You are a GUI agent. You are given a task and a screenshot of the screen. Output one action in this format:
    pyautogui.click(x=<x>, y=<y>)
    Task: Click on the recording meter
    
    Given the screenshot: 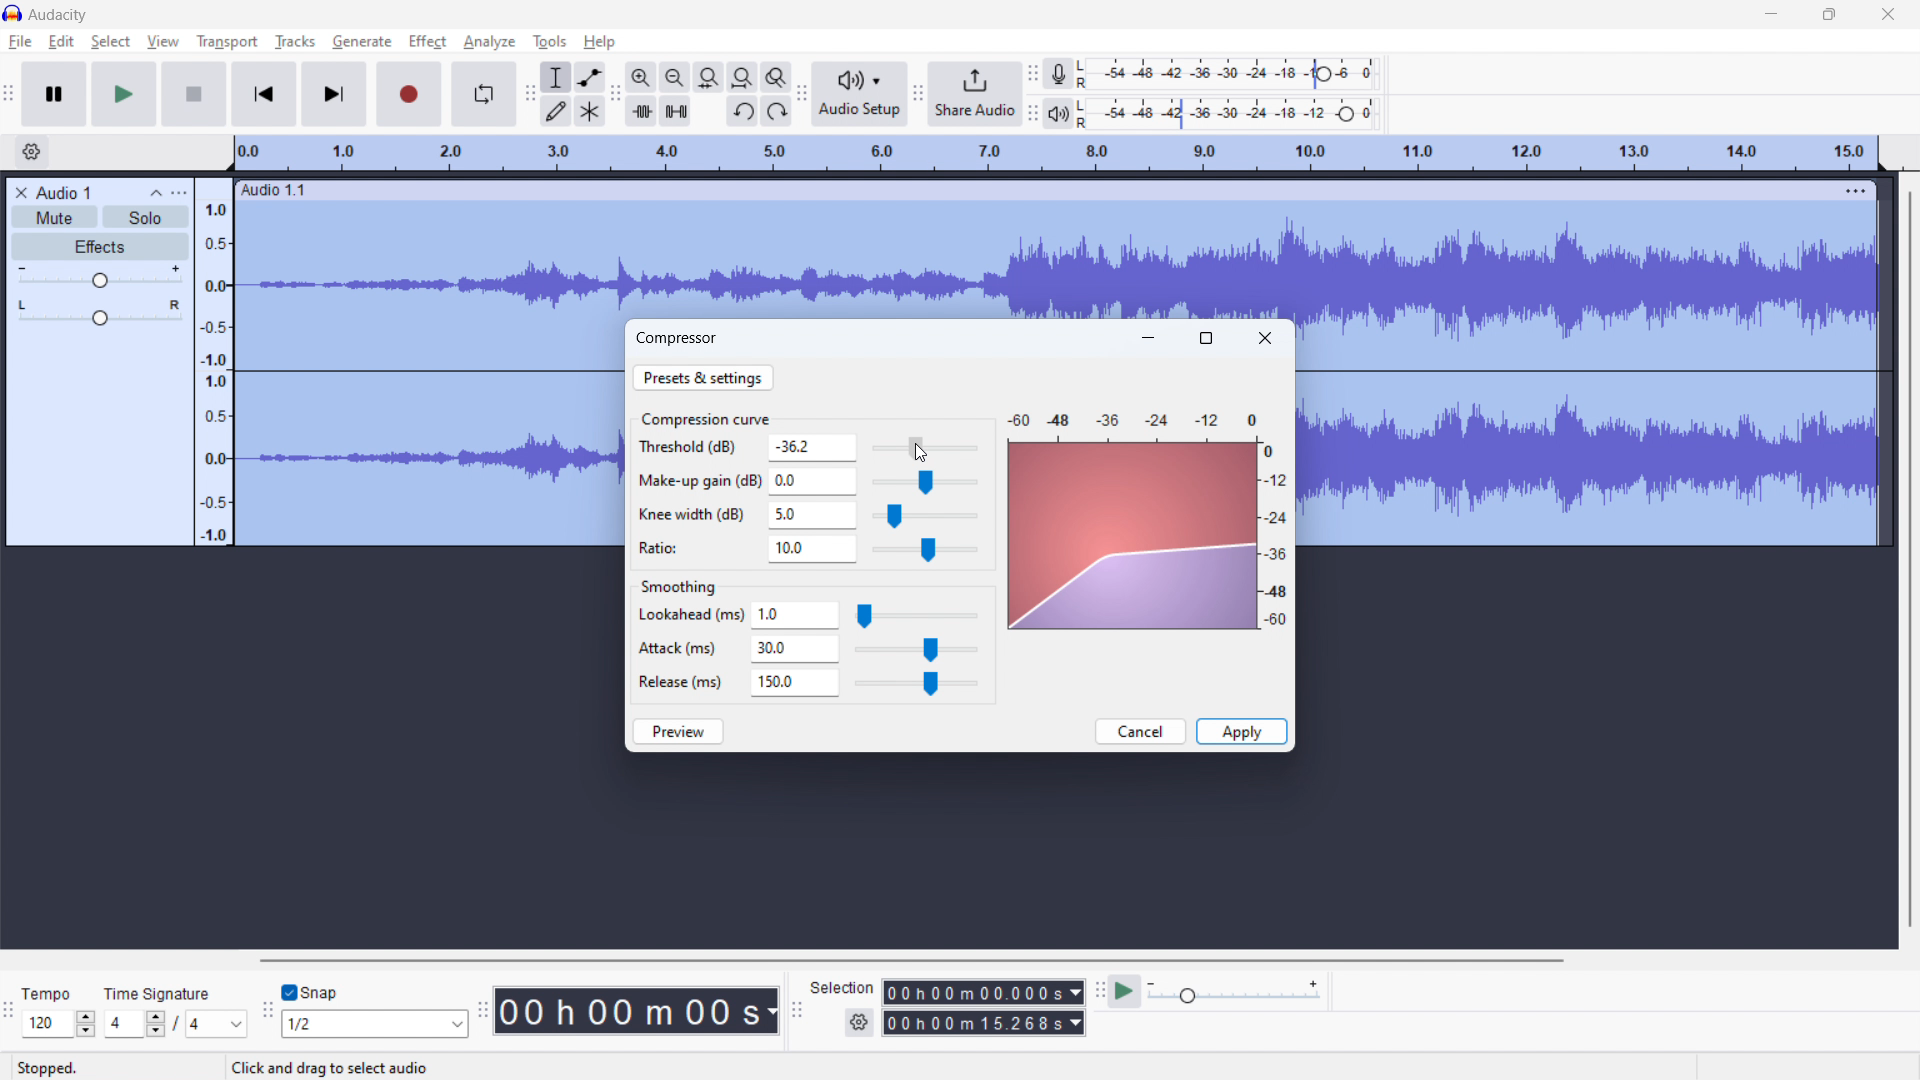 What is the action you would take?
    pyautogui.click(x=1066, y=72)
    